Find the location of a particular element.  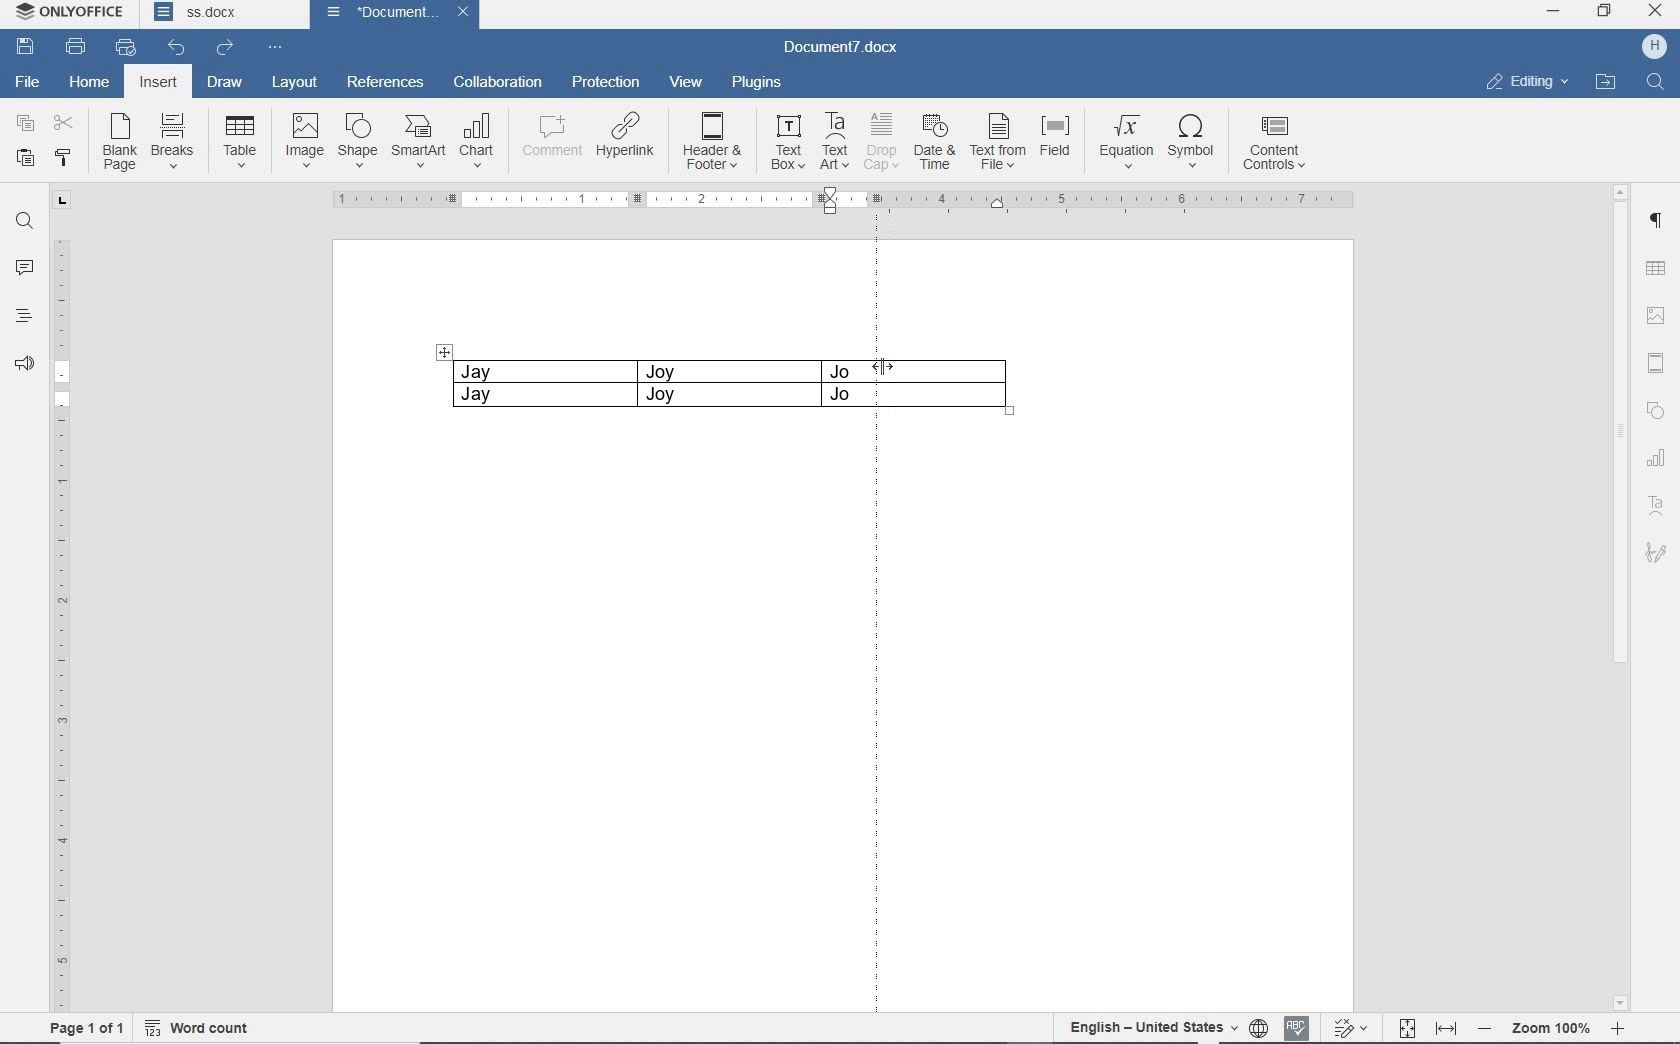

RULER is located at coordinates (848, 201).